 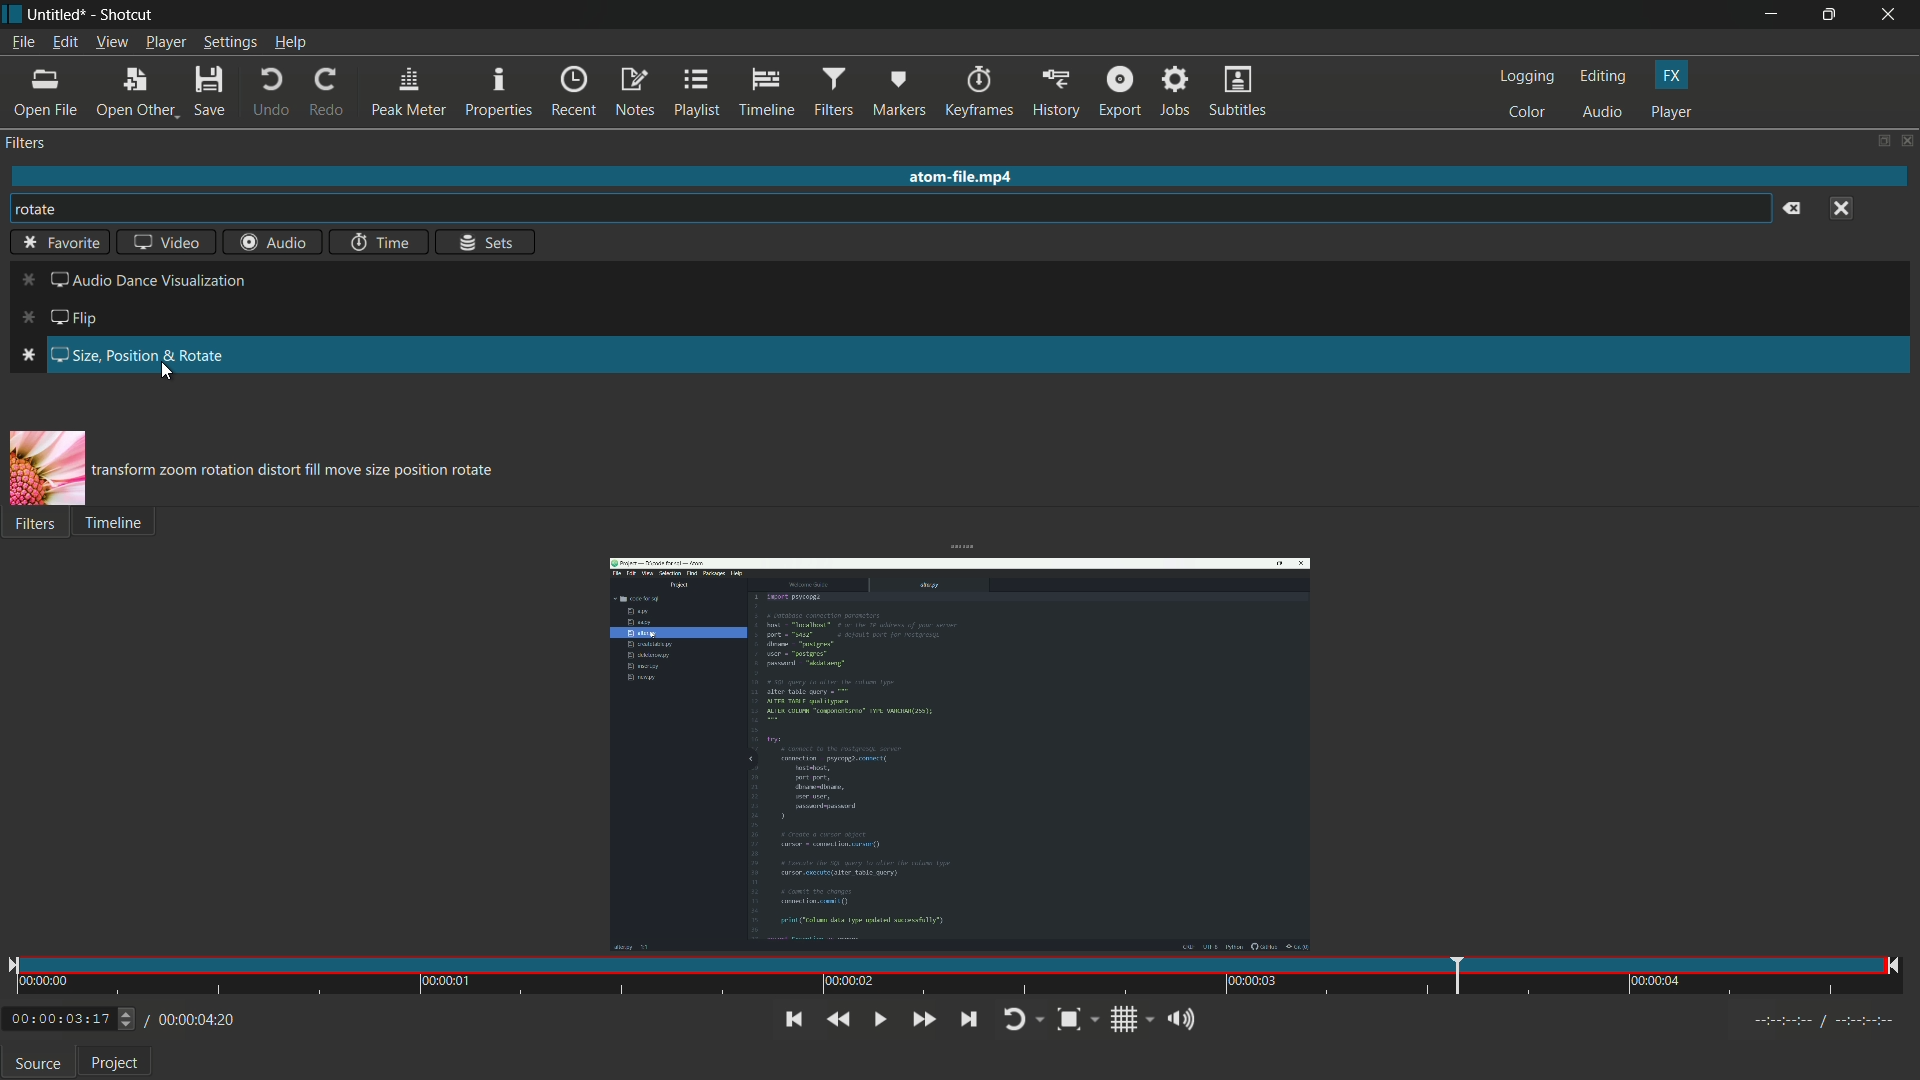 What do you see at coordinates (38, 1064) in the screenshot?
I see `source` at bounding box center [38, 1064].